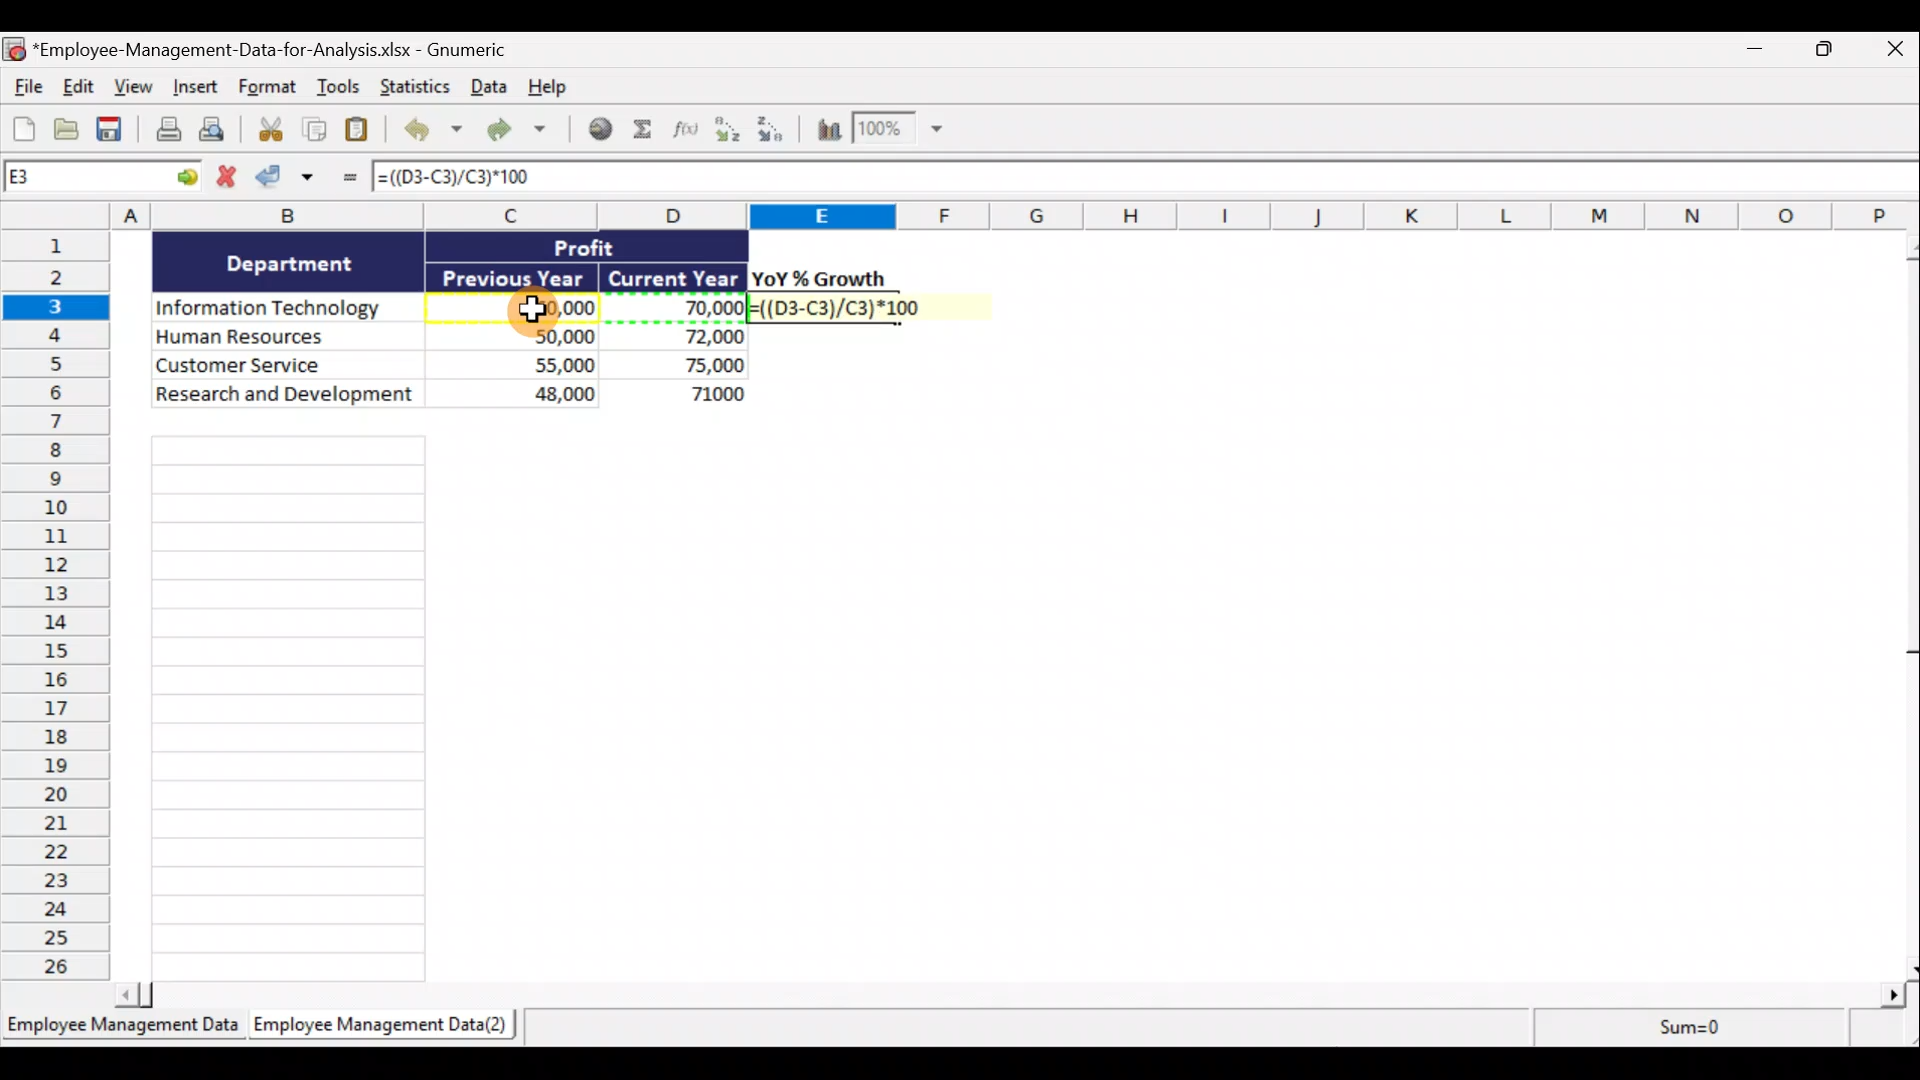  Describe the element at coordinates (292, 181) in the screenshot. I see `Accept change` at that location.